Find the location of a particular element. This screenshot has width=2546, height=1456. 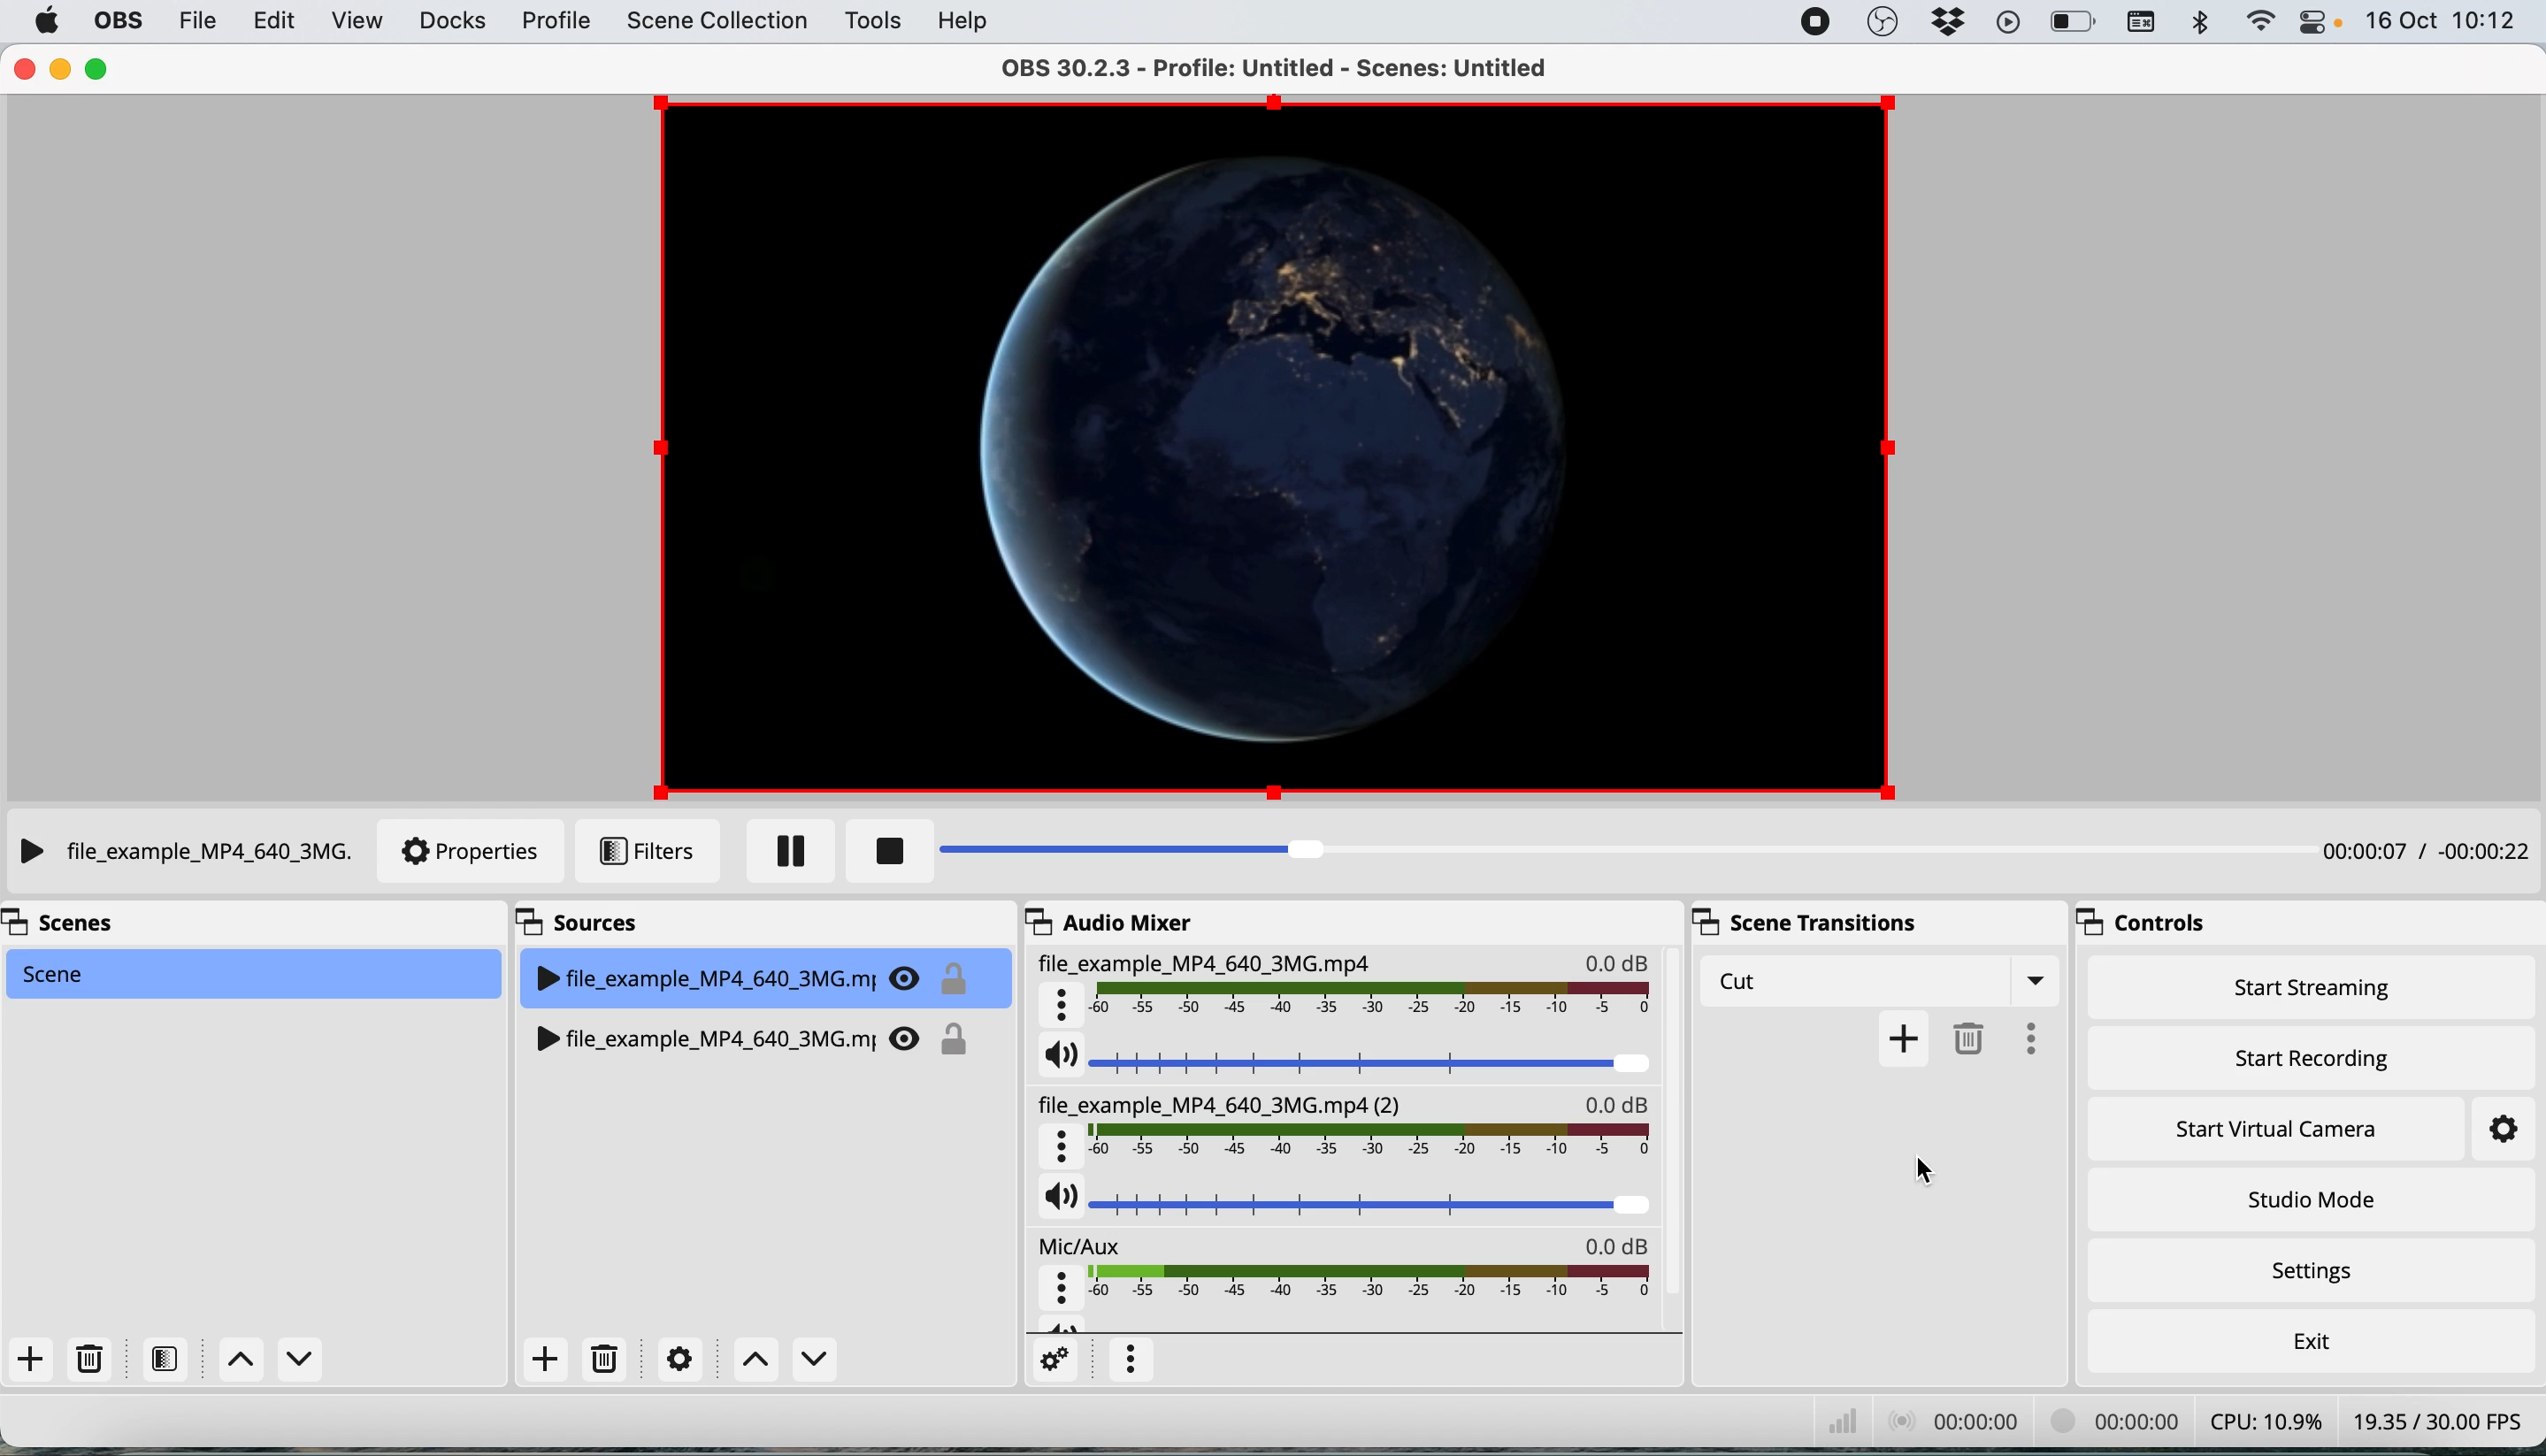

system logo is located at coordinates (50, 21).